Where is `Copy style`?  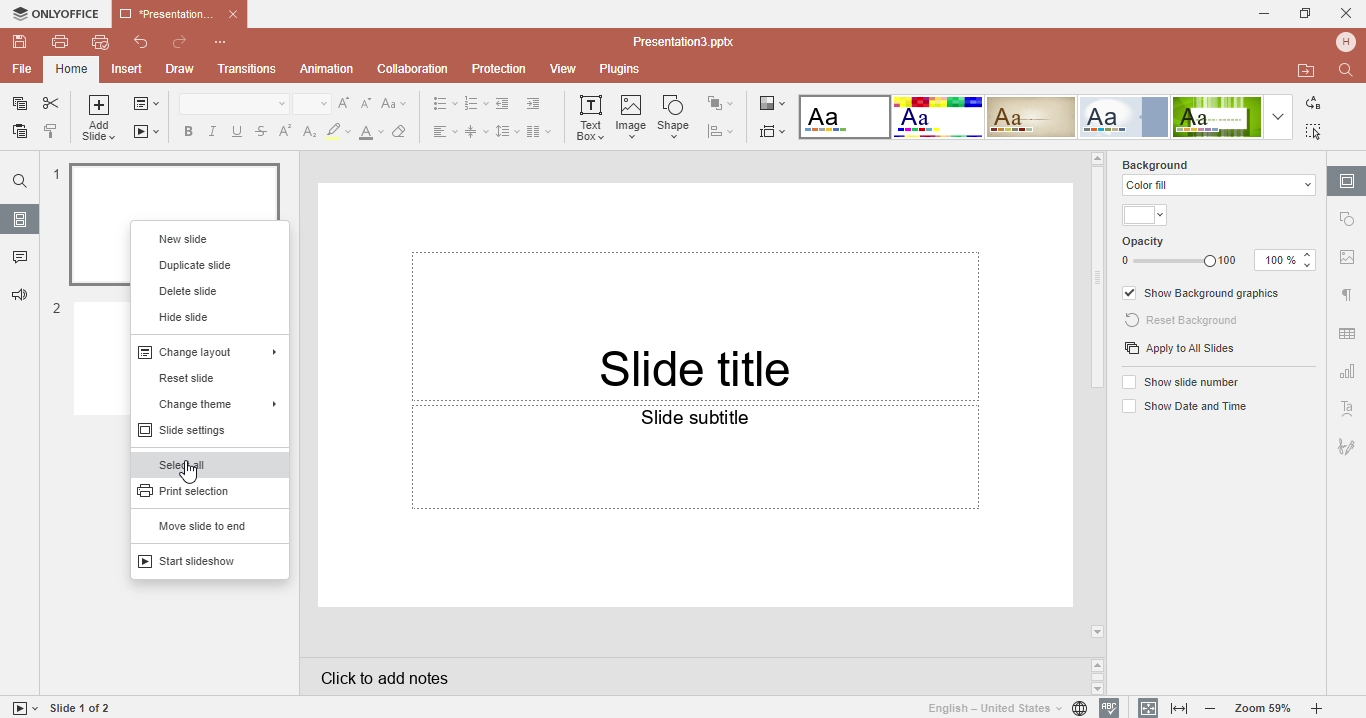 Copy style is located at coordinates (52, 133).